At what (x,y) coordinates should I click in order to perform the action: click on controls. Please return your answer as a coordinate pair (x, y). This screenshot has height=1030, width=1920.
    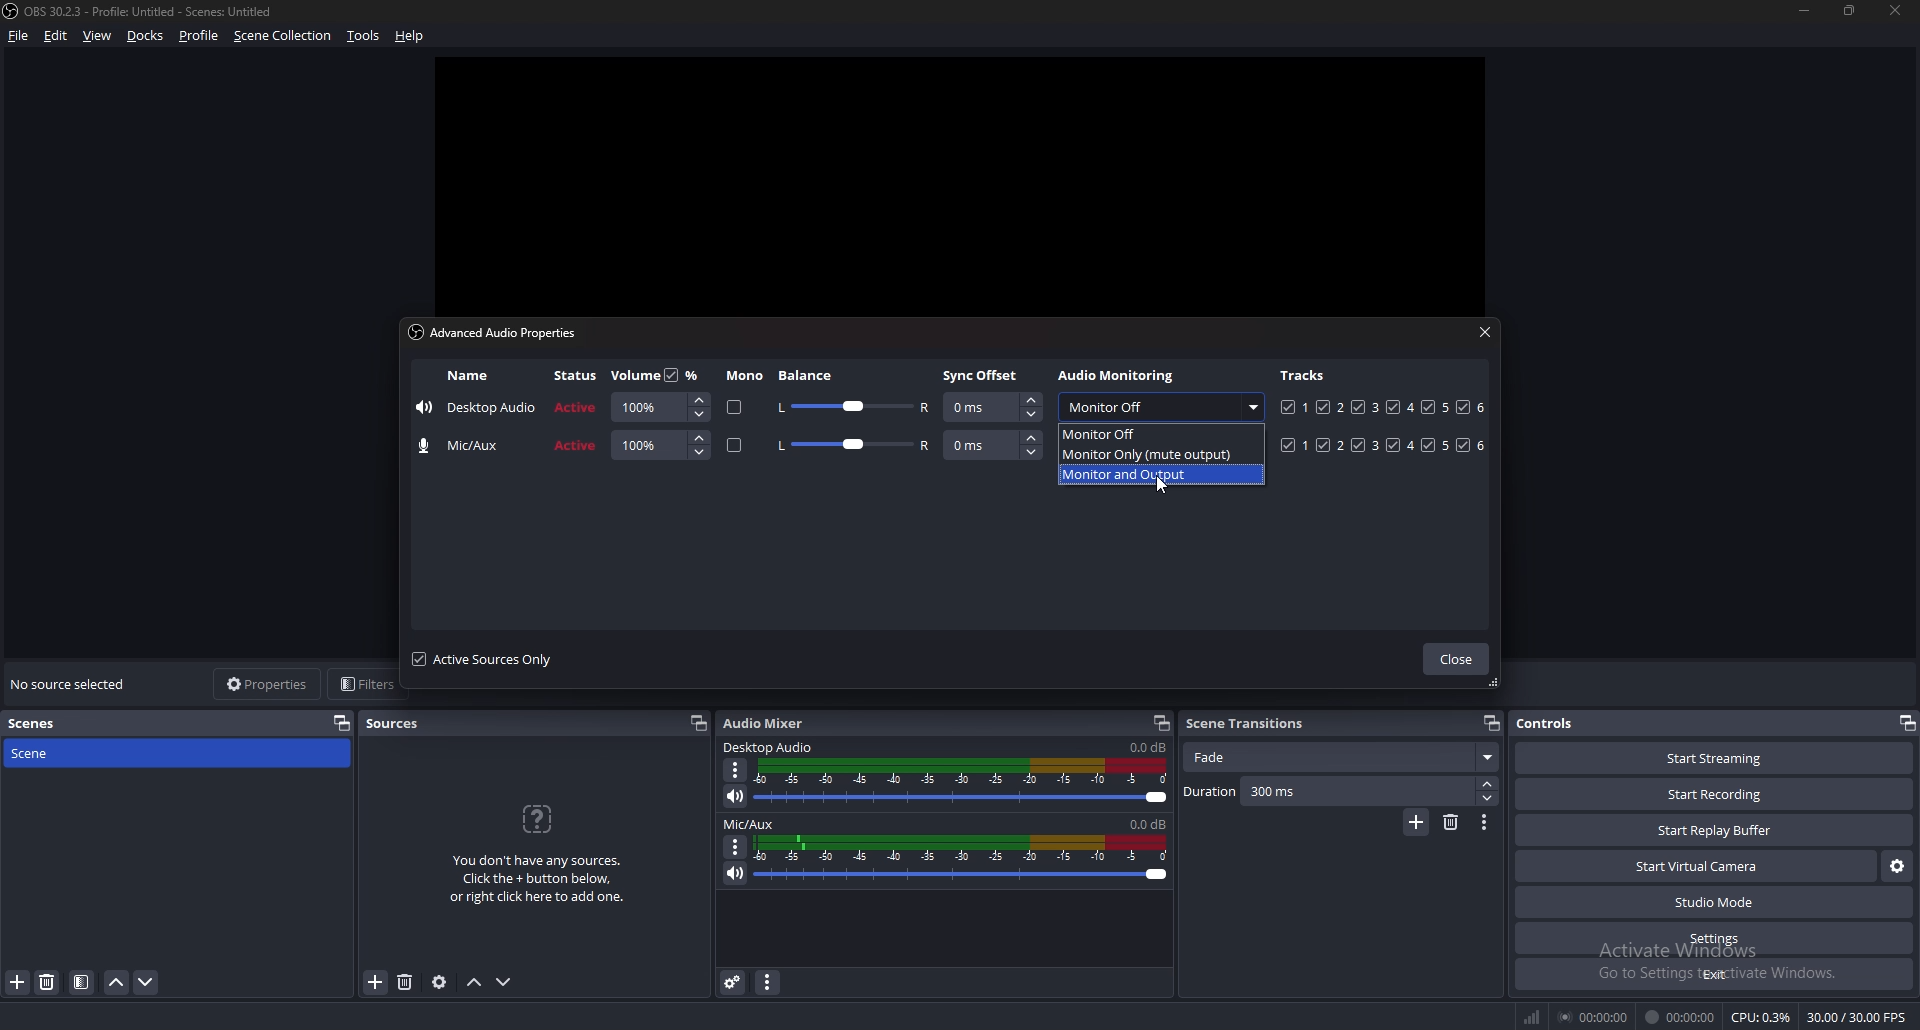
    Looking at the image, I should click on (1551, 722).